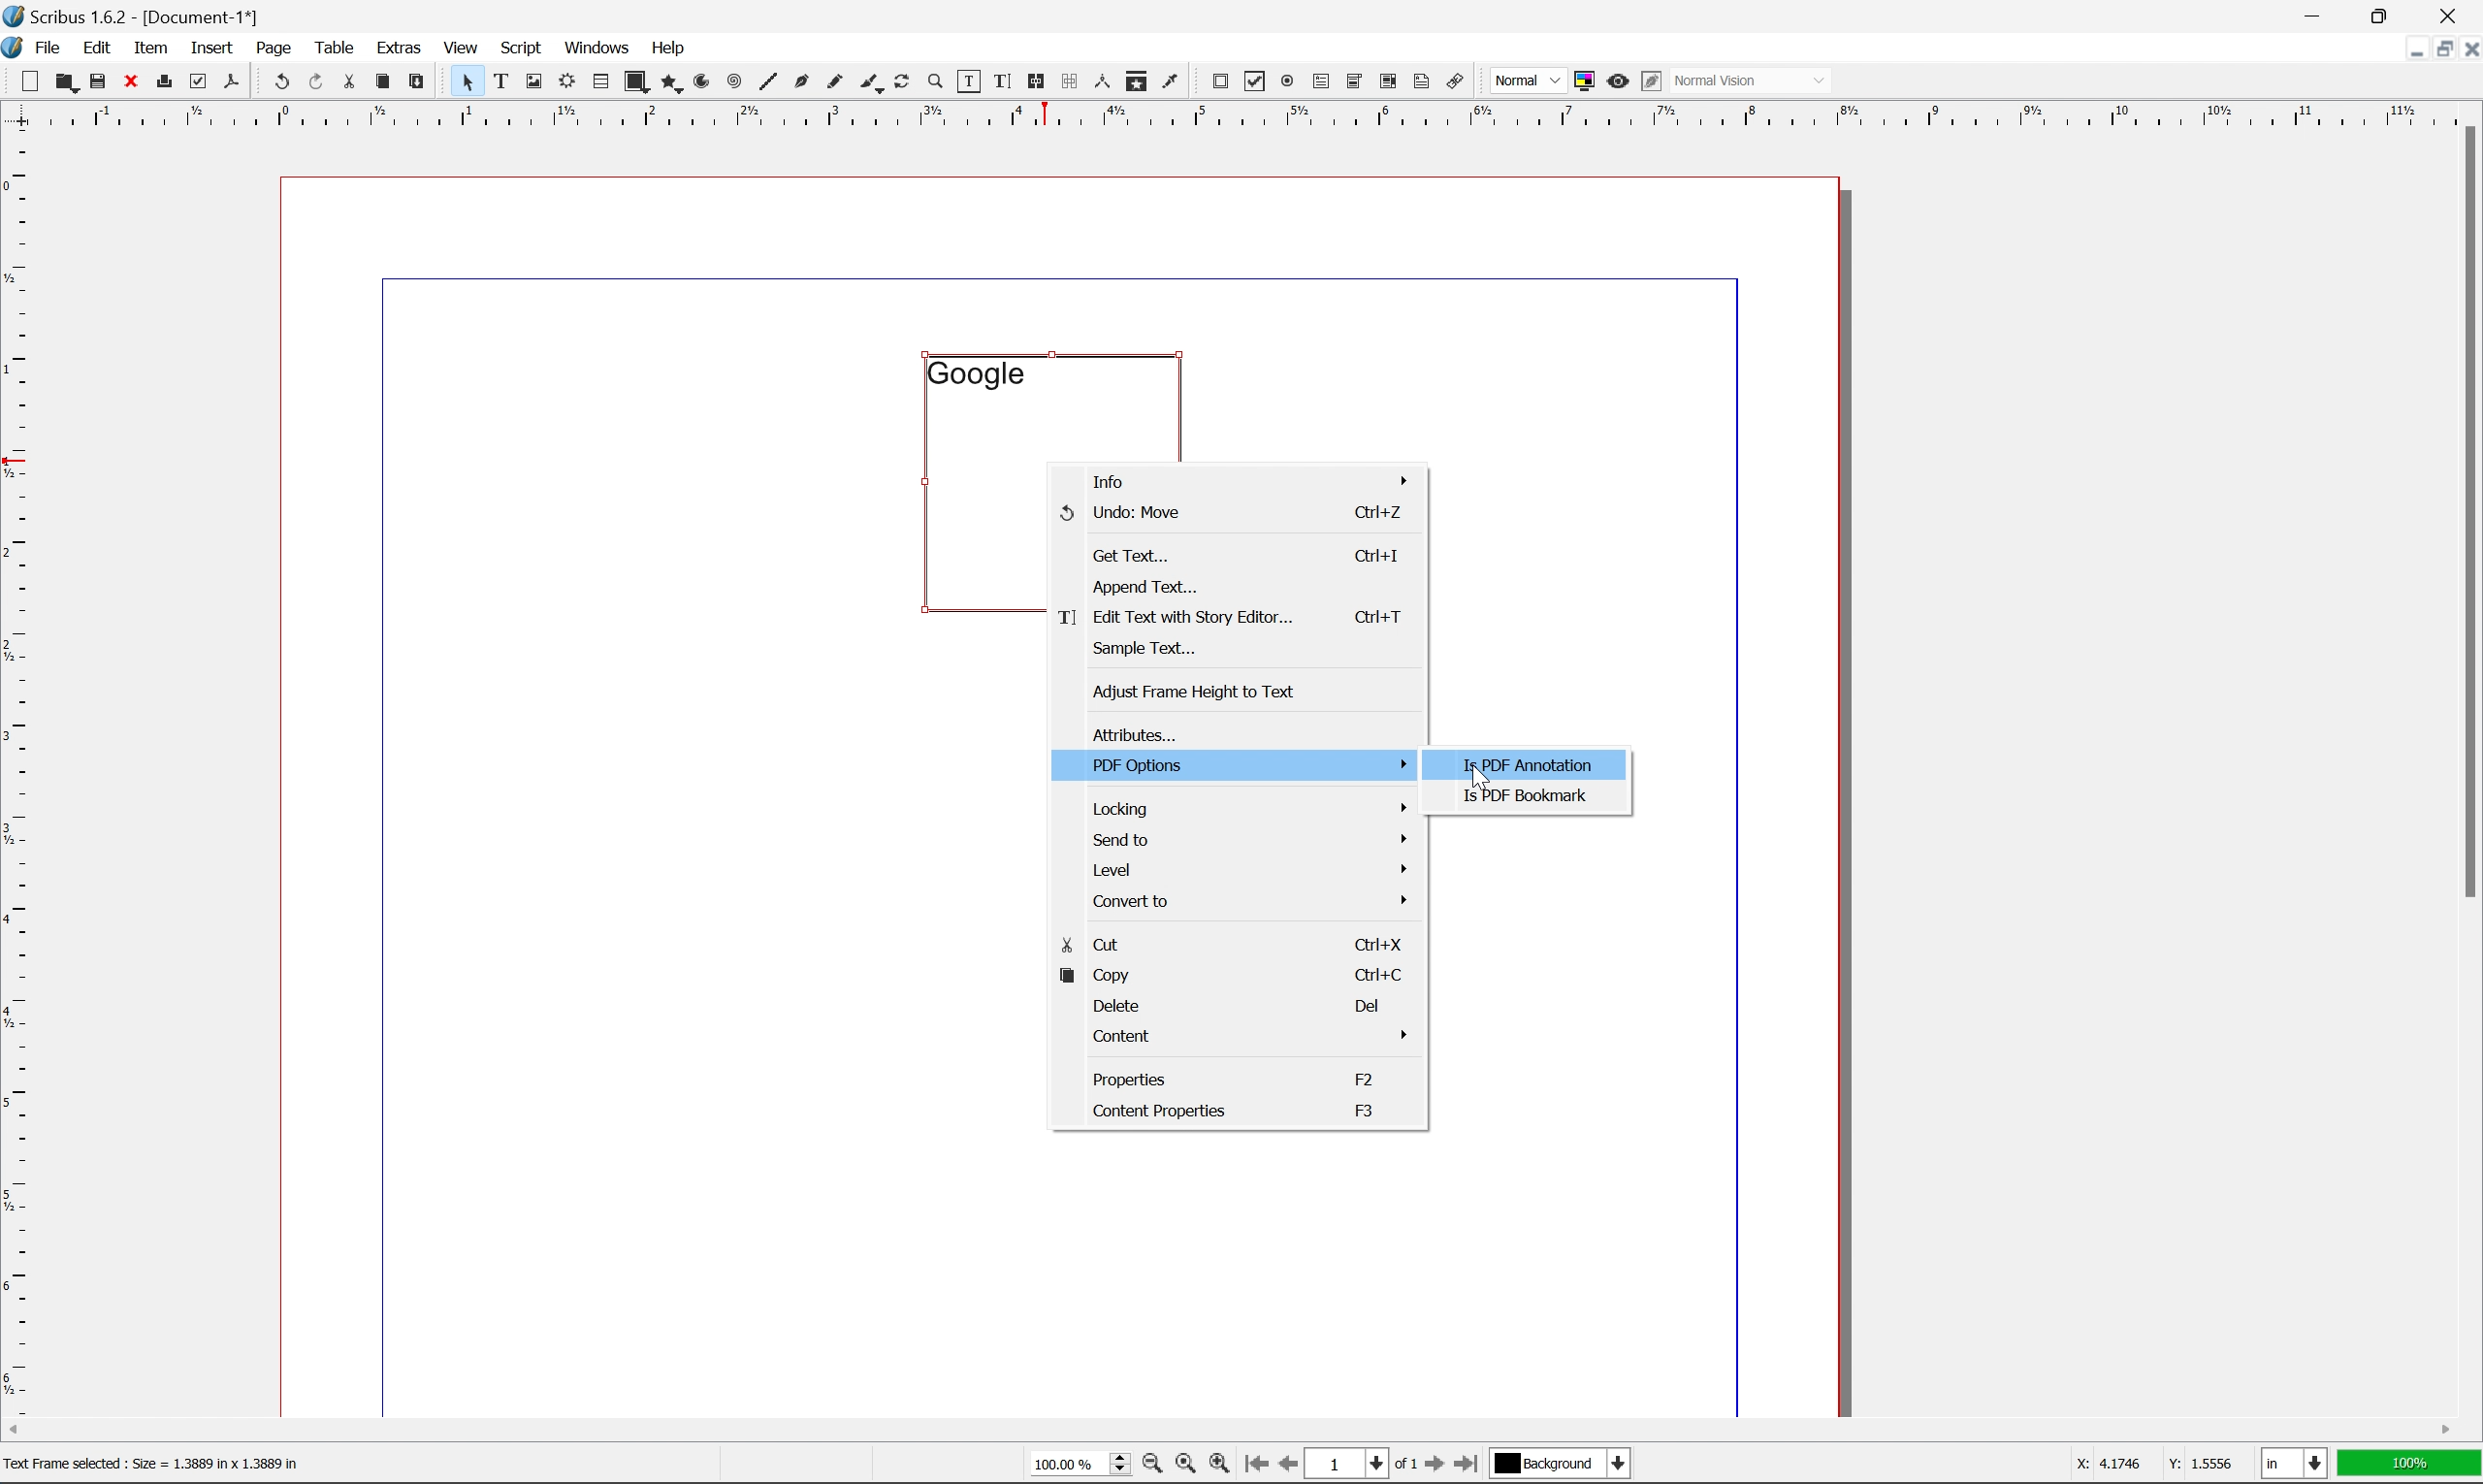  What do you see at coordinates (1366, 1110) in the screenshot?
I see `F3` at bounding box center [1366, 1110].